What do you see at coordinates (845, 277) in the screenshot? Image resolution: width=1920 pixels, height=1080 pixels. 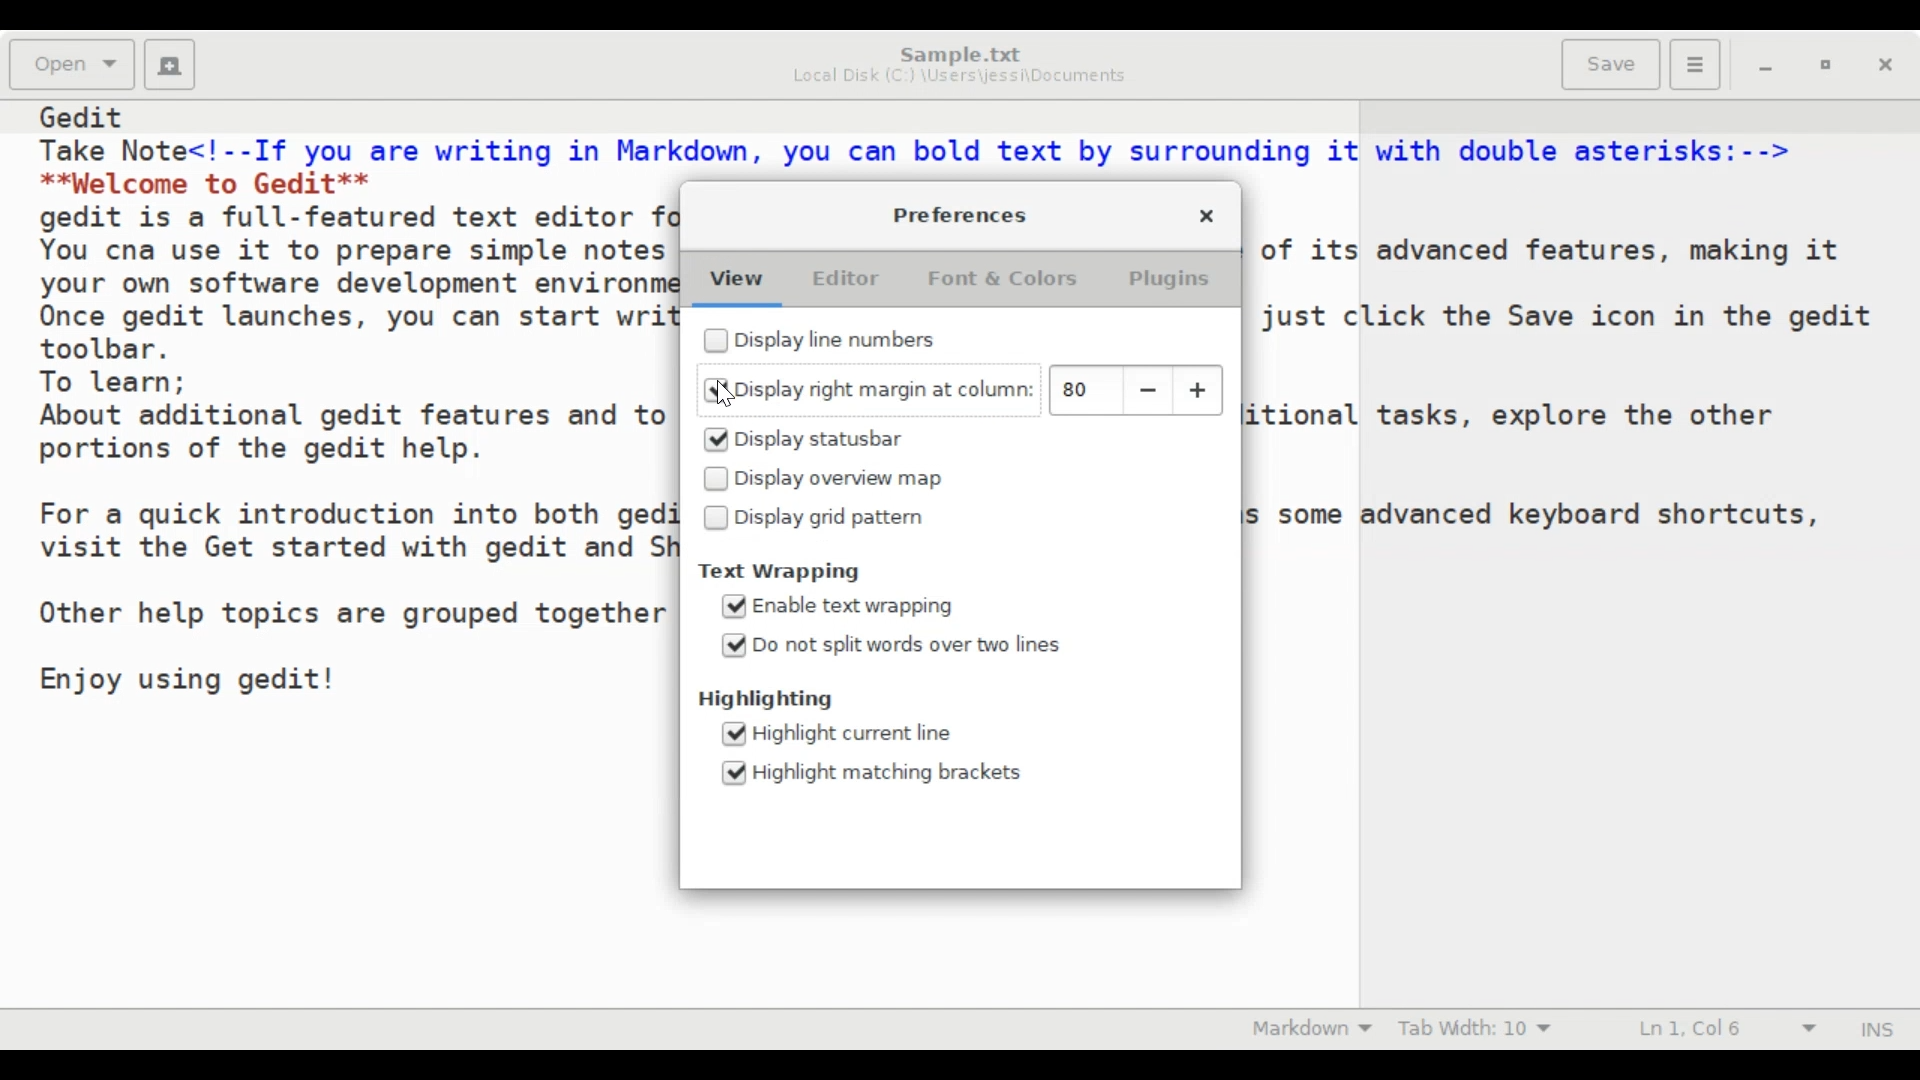 I see `Editor` at bounding box center [845, 277].